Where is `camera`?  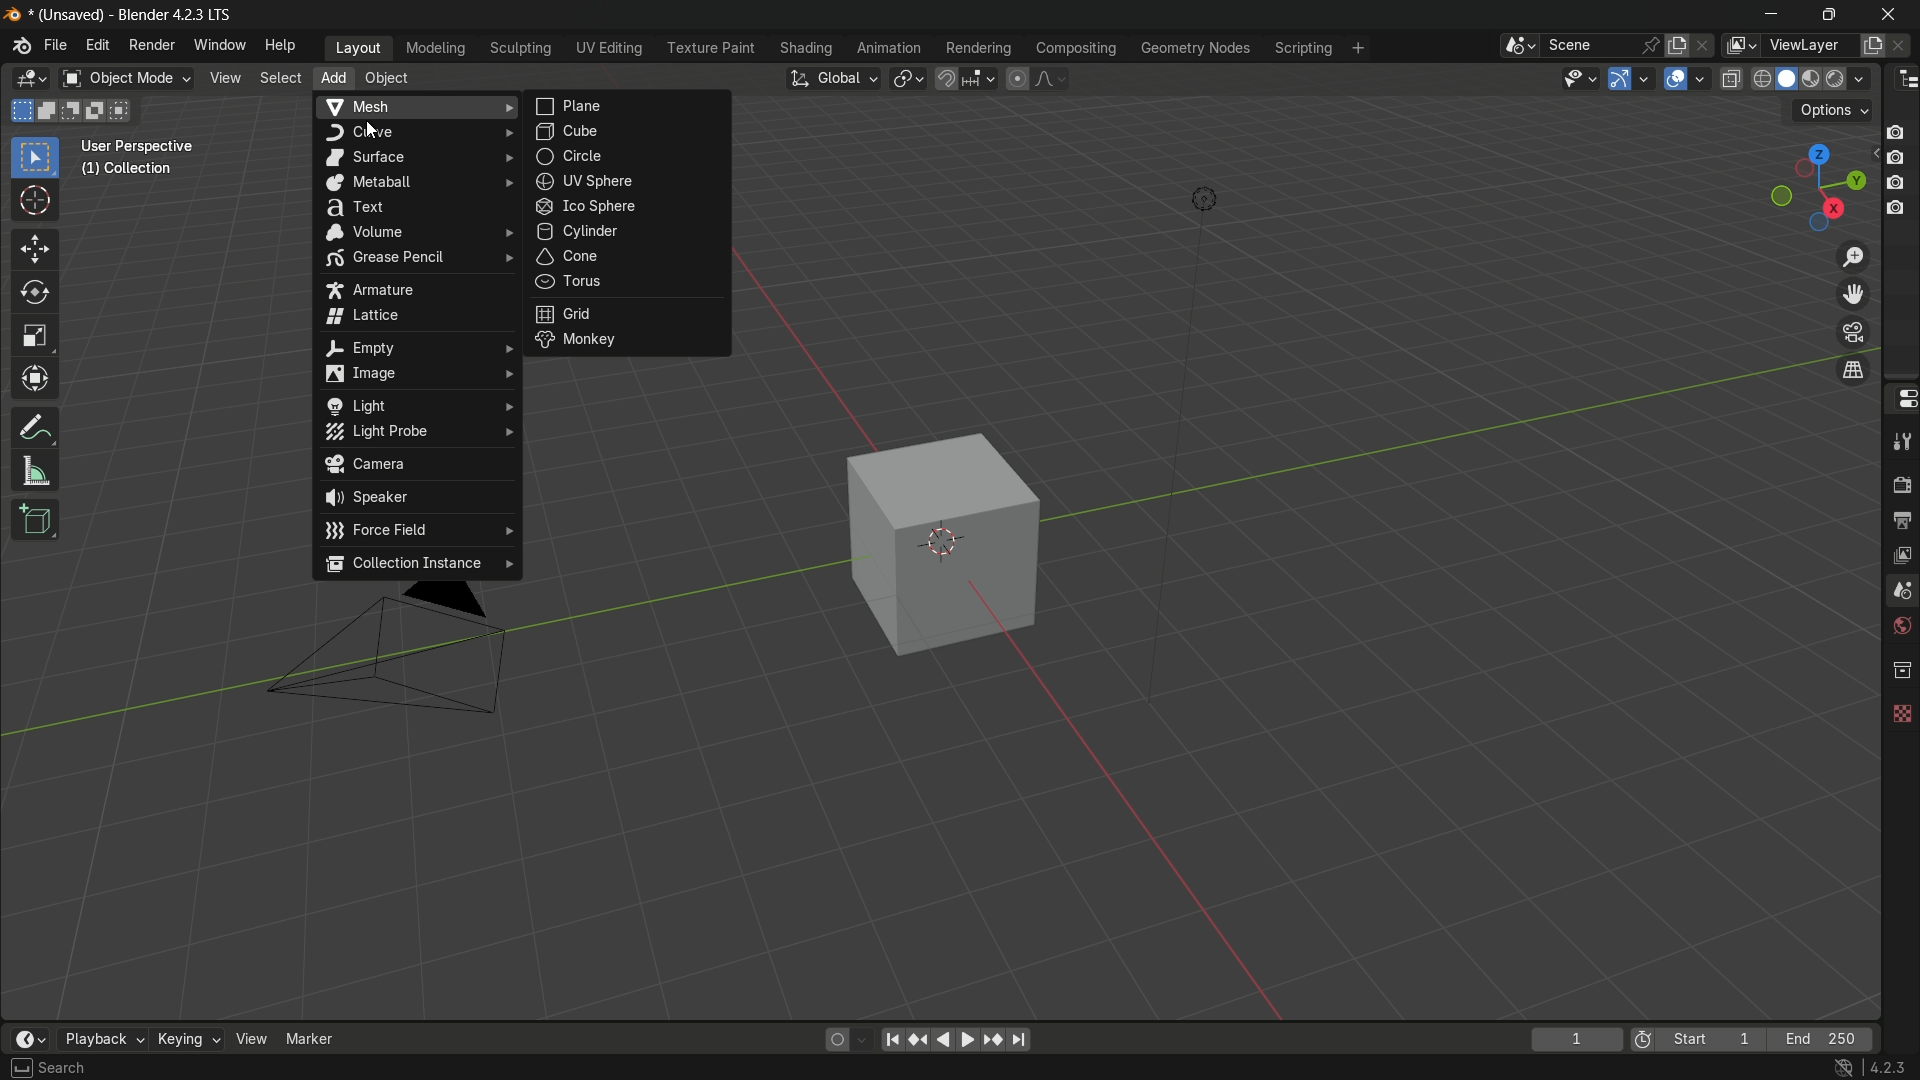 camera is located at coordinates (415, 656).